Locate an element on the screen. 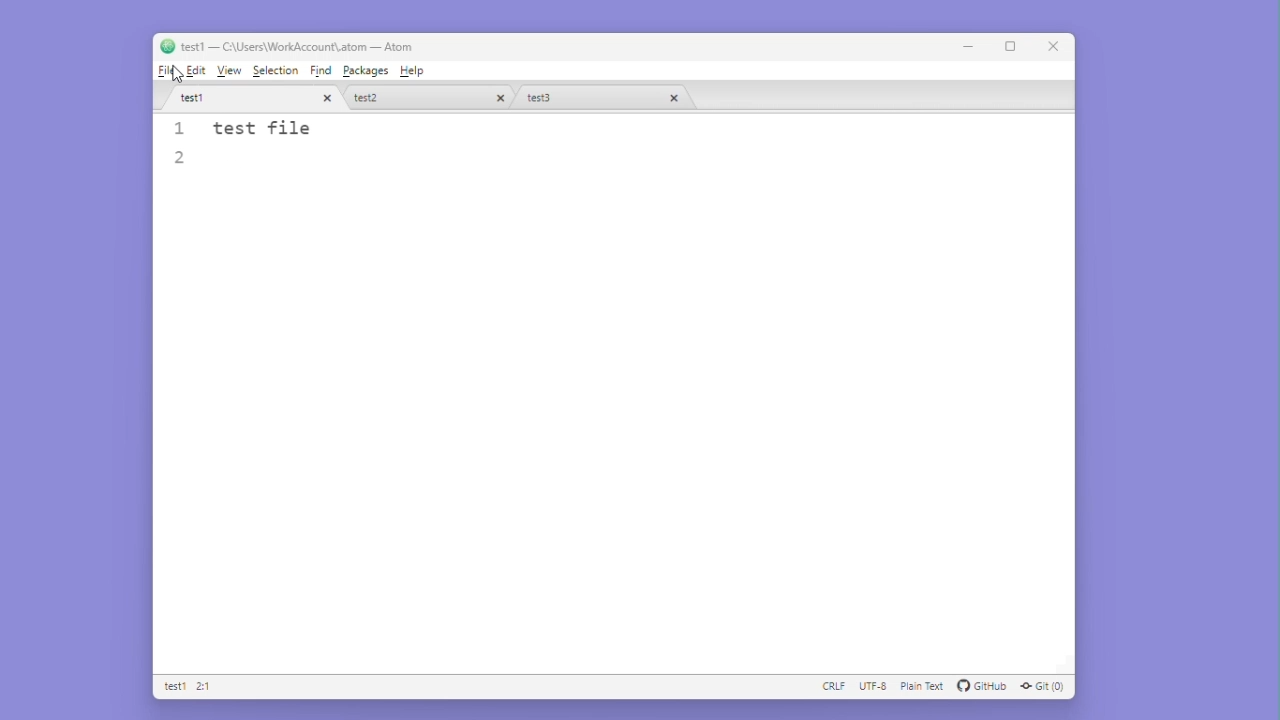  Test 3 is located at coordinates (570, 97).